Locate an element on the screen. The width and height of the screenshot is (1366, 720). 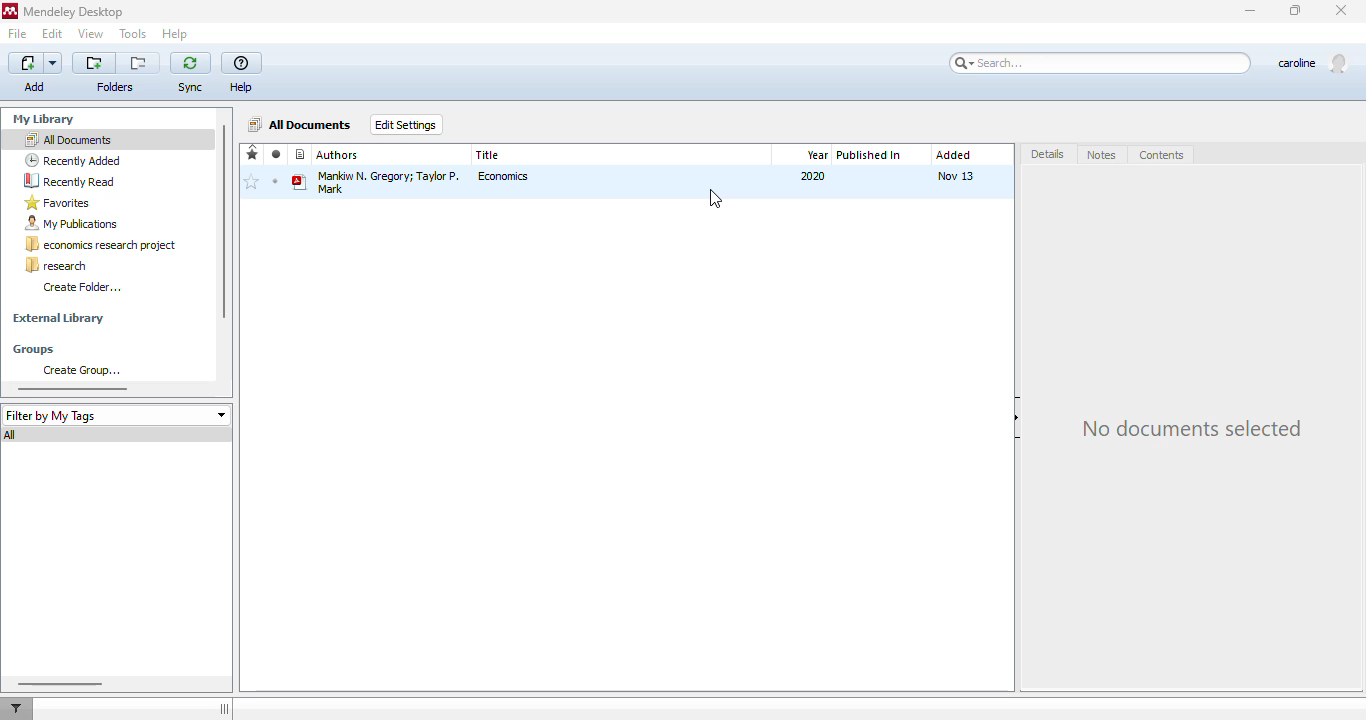
recently added is located at coordinates (73, 160).